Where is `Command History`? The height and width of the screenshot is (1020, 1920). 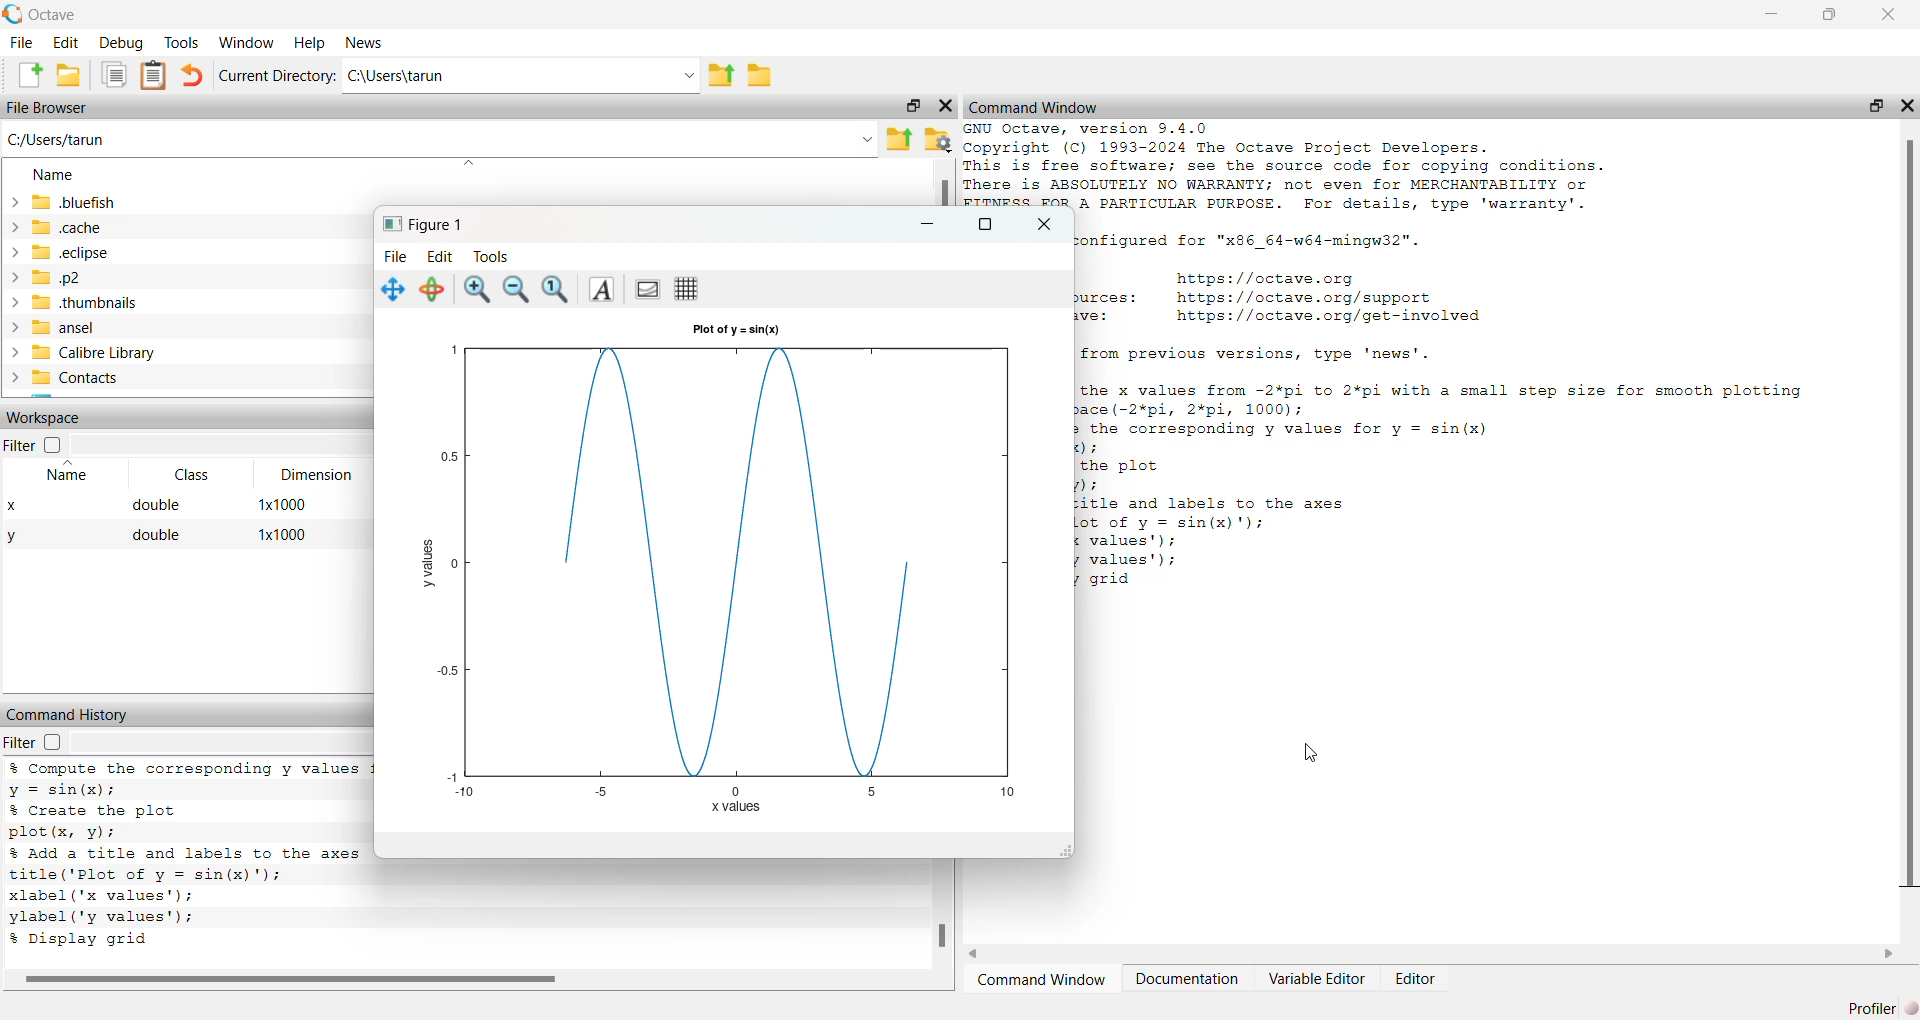 Command History is located at coordinates (73, 714).